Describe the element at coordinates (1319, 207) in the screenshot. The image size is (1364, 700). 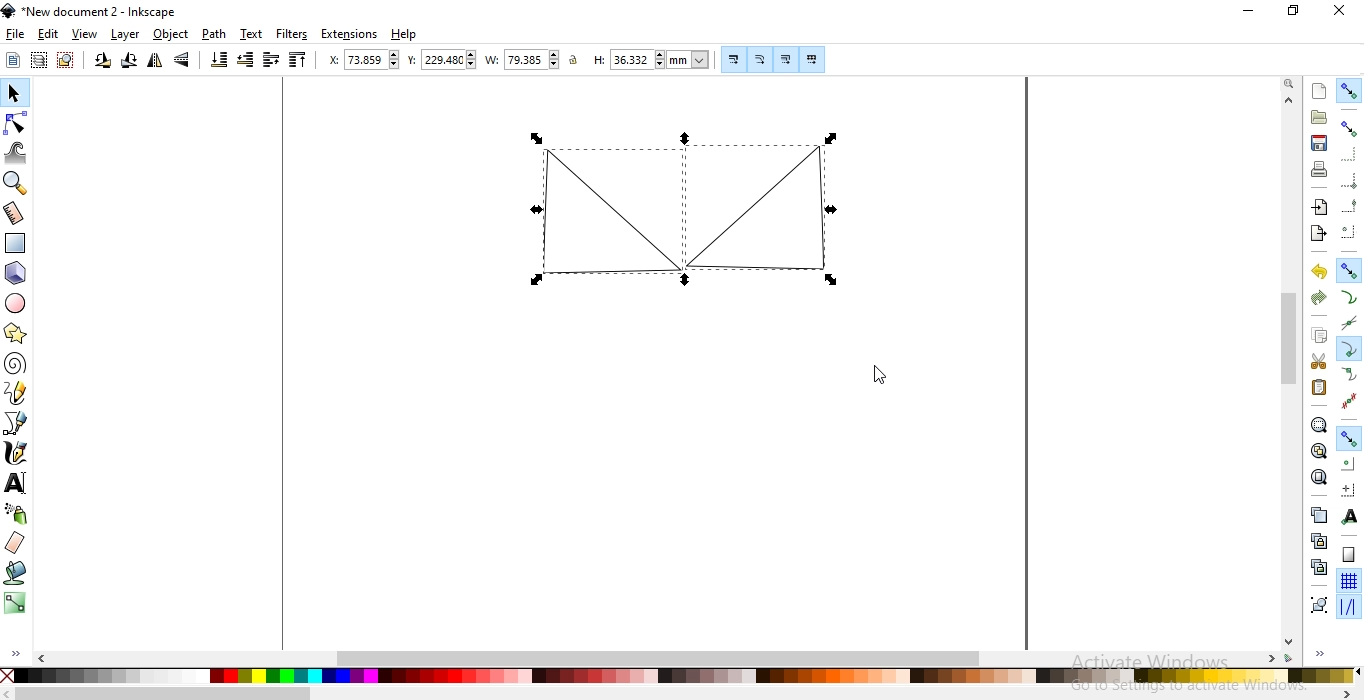
I see `import a bitmap` at that location.